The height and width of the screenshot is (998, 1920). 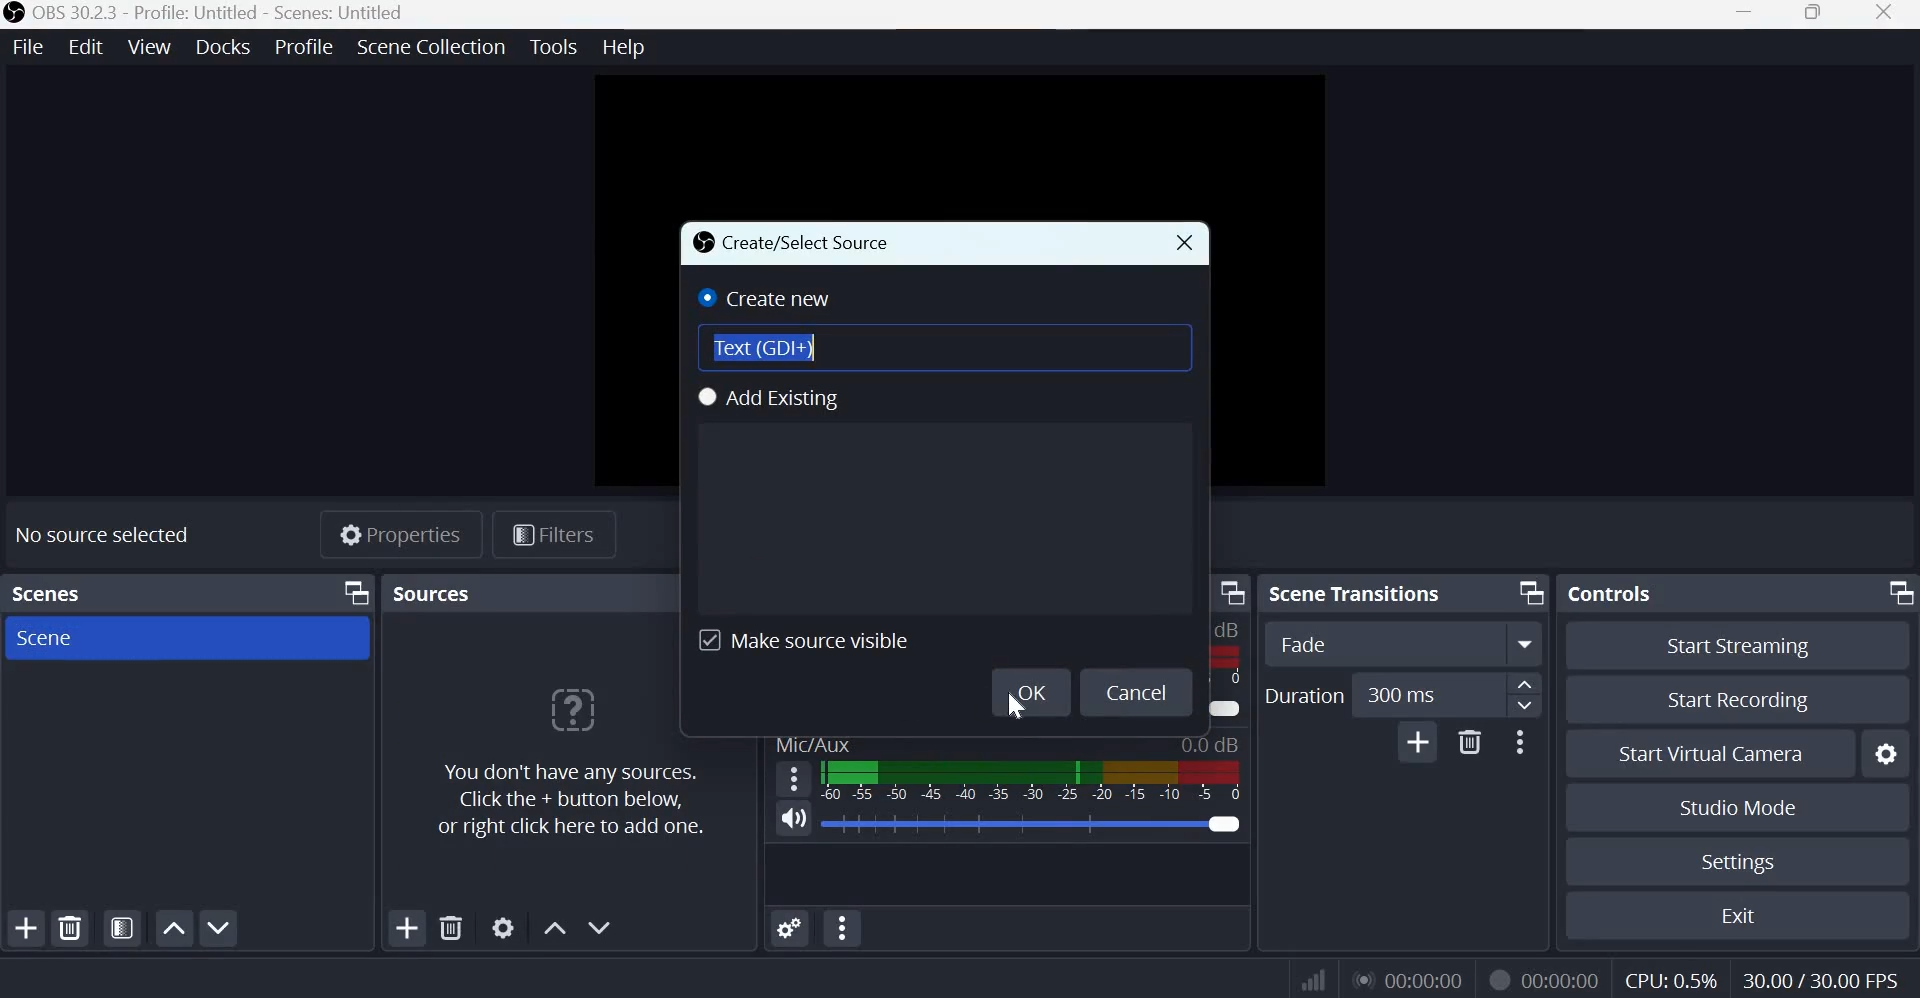 What do you see at coordinates (434, 592) in the screenshot?
I see `Sources` at bounding box center [434, 592].